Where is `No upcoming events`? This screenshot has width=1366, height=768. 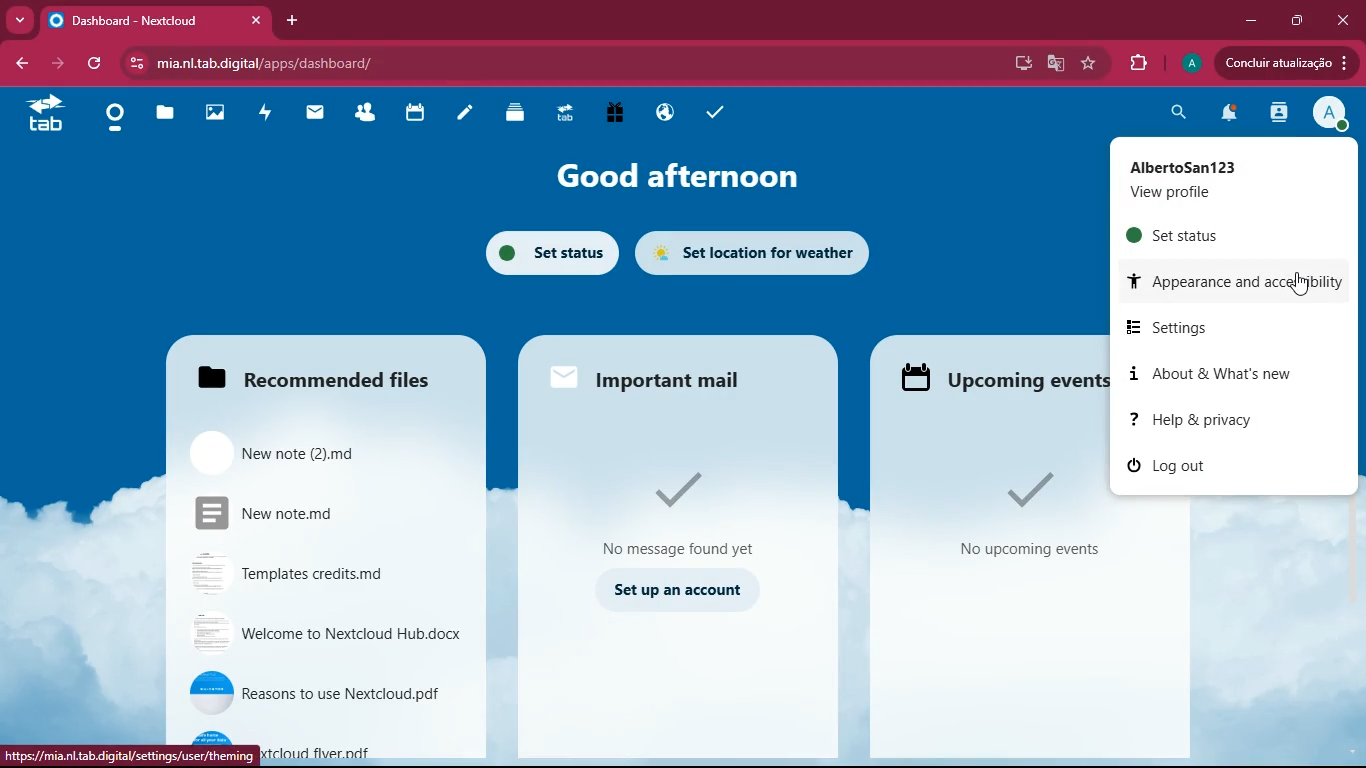 No upcoming events is located at coordinates (1022, 515).